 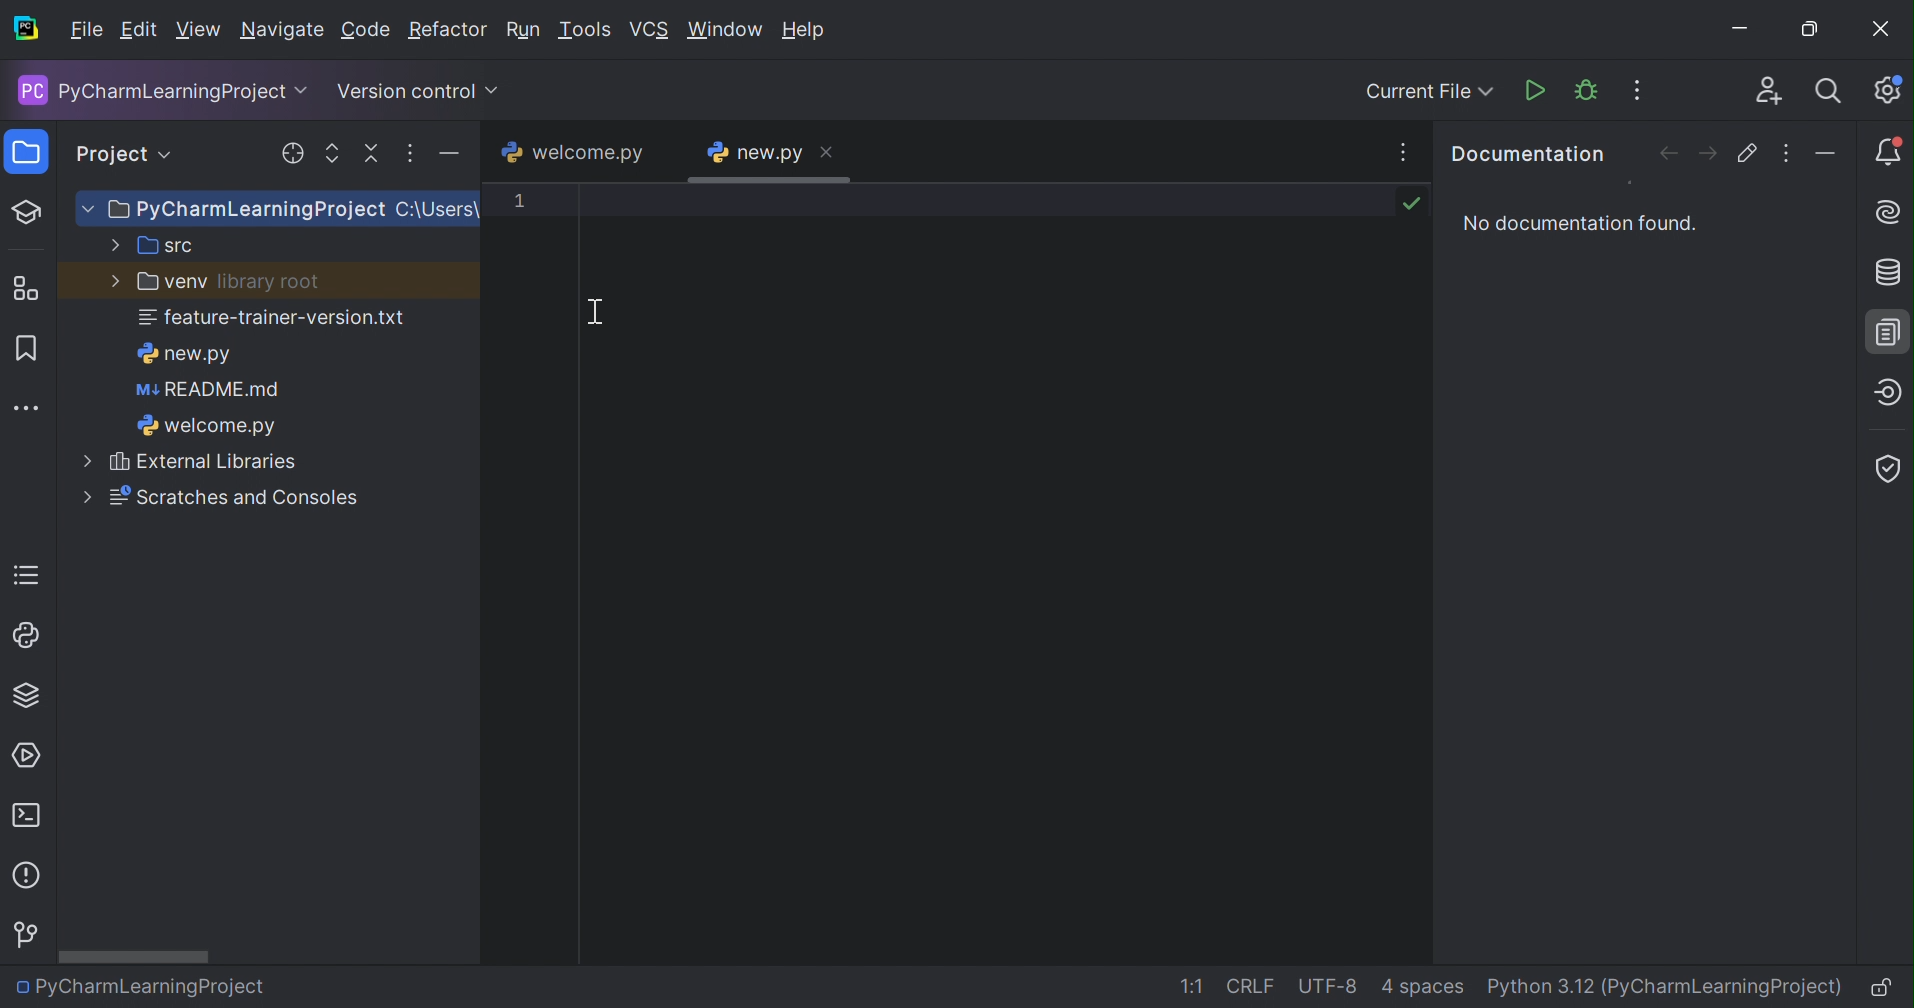 What do you see at coordinates (1411, 201) in the screenshot?
I see `No problems found` at bounding box center [1411, 201].